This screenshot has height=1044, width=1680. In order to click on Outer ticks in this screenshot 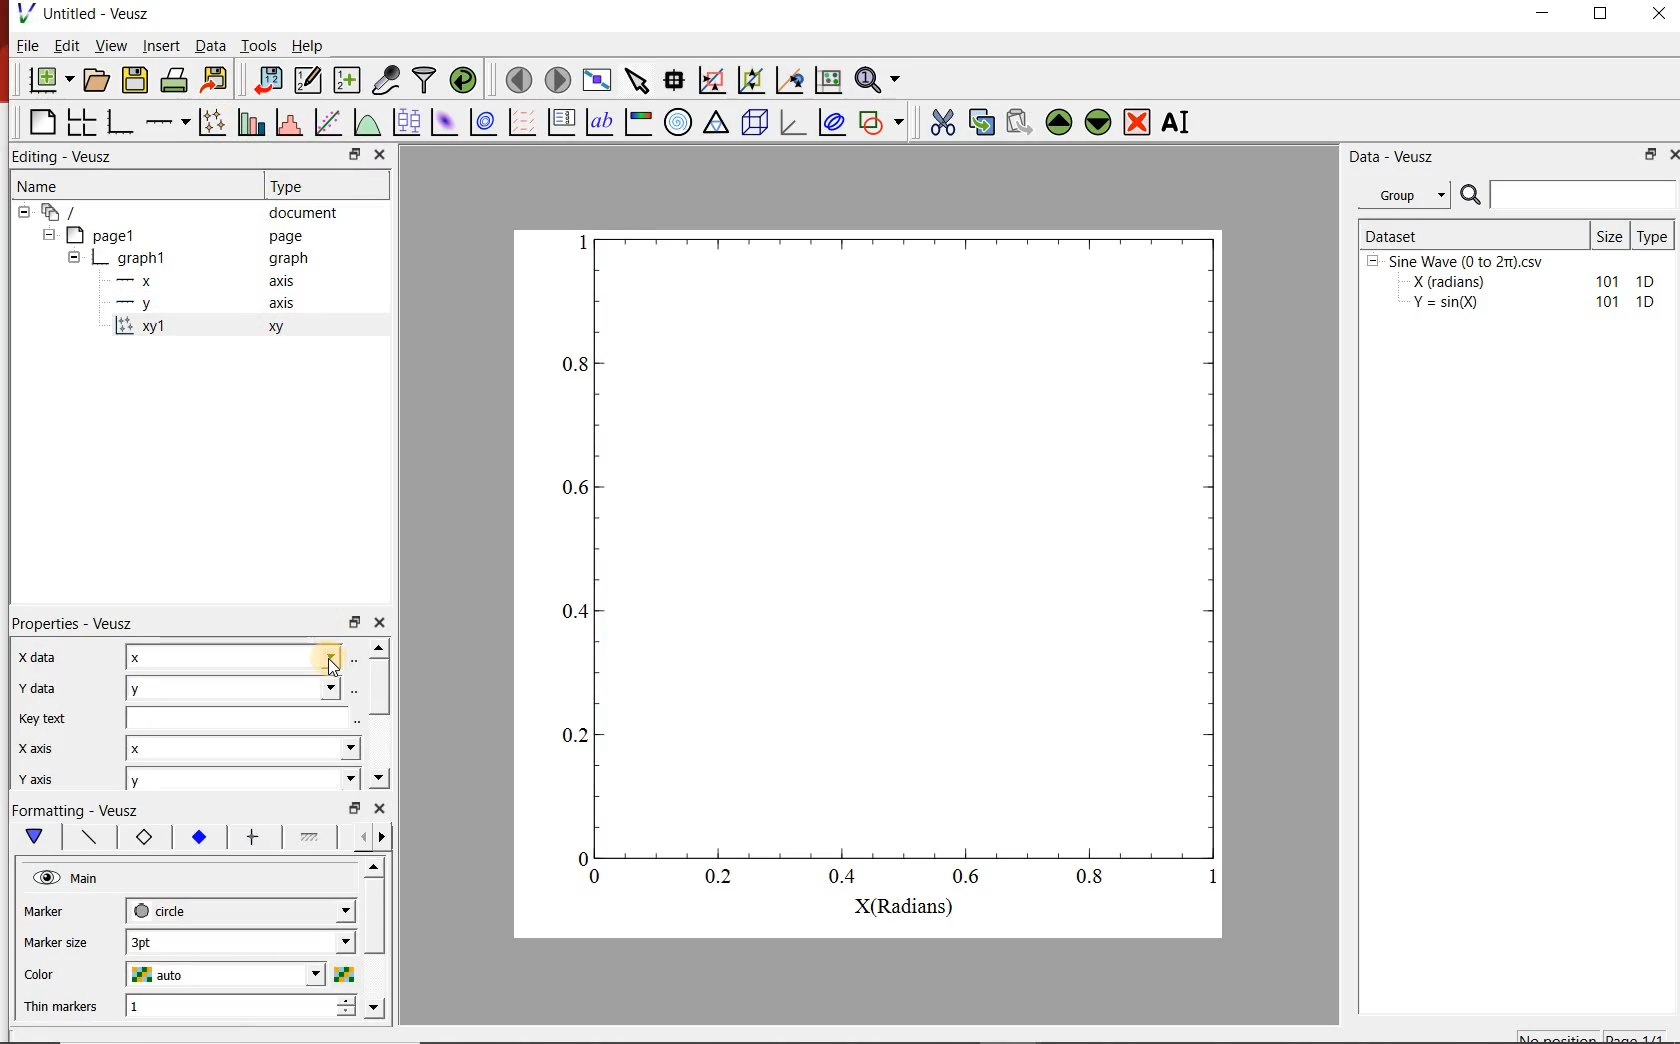, I will do `click(744, 979)`.